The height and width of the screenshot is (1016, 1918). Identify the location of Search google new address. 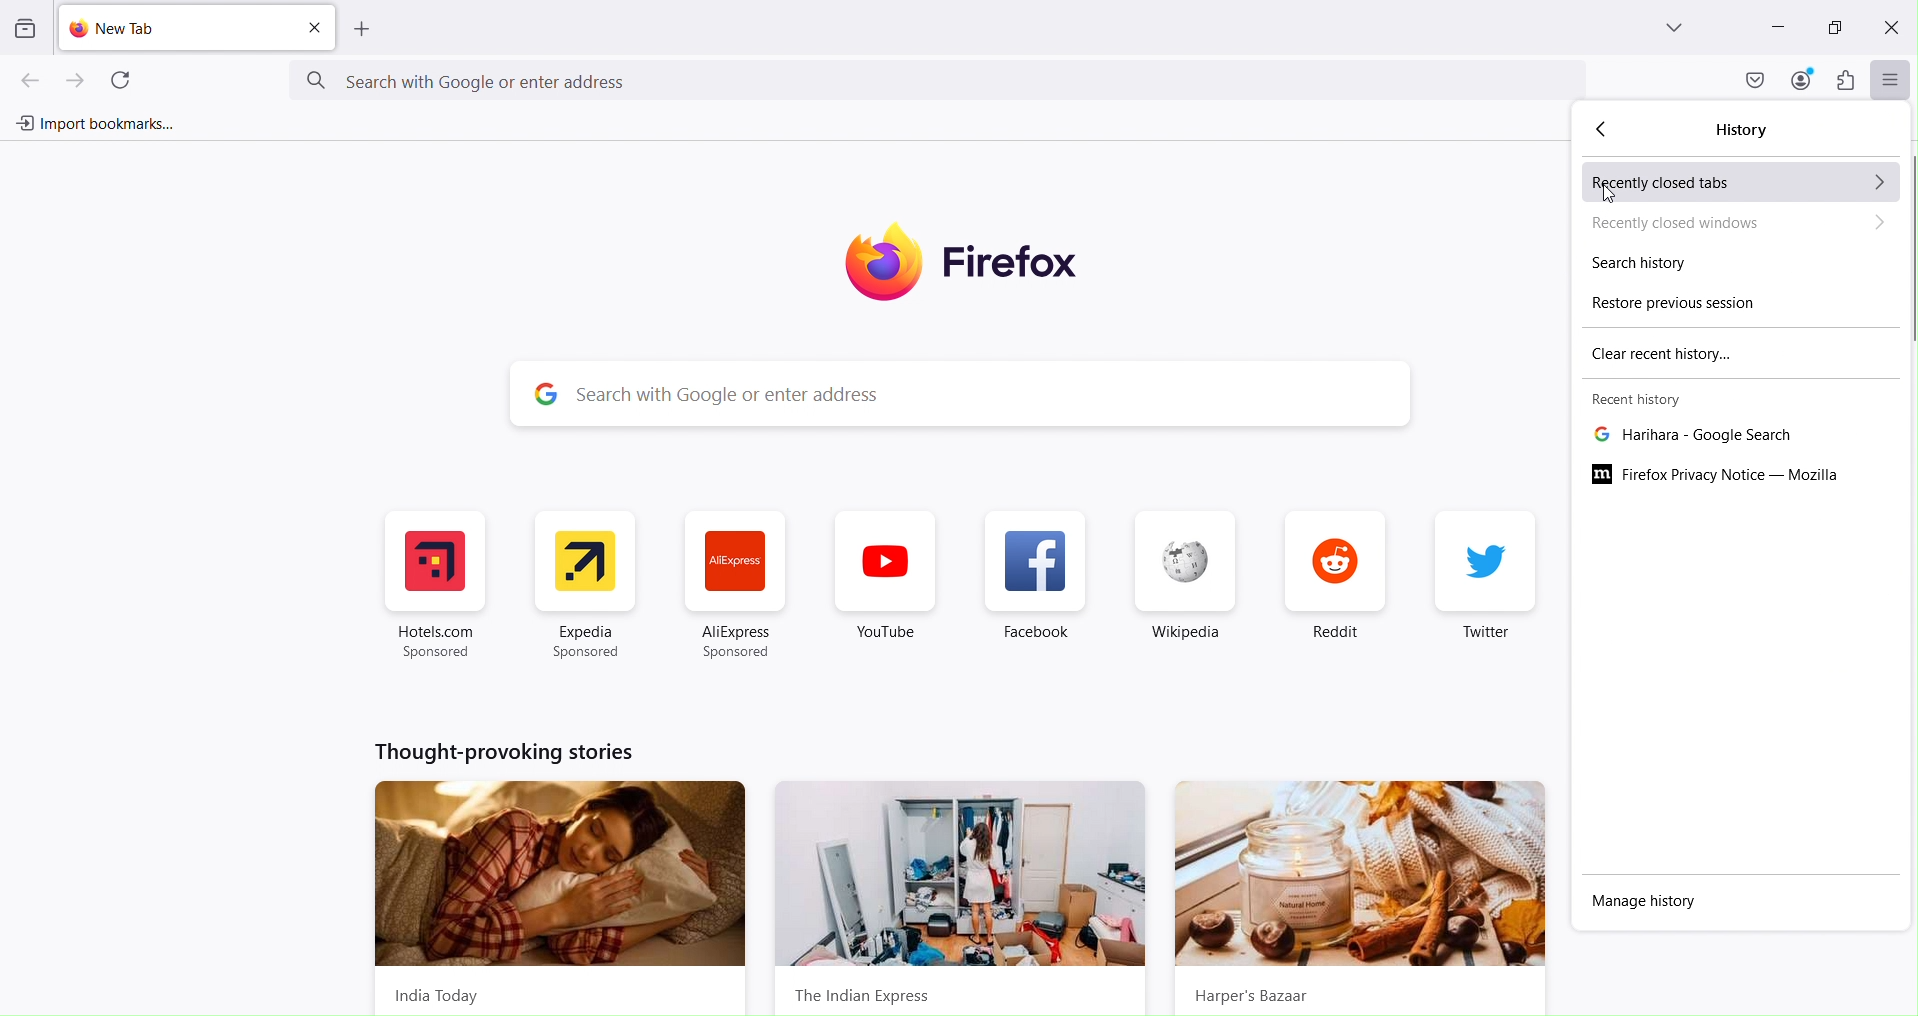
(940, 81).